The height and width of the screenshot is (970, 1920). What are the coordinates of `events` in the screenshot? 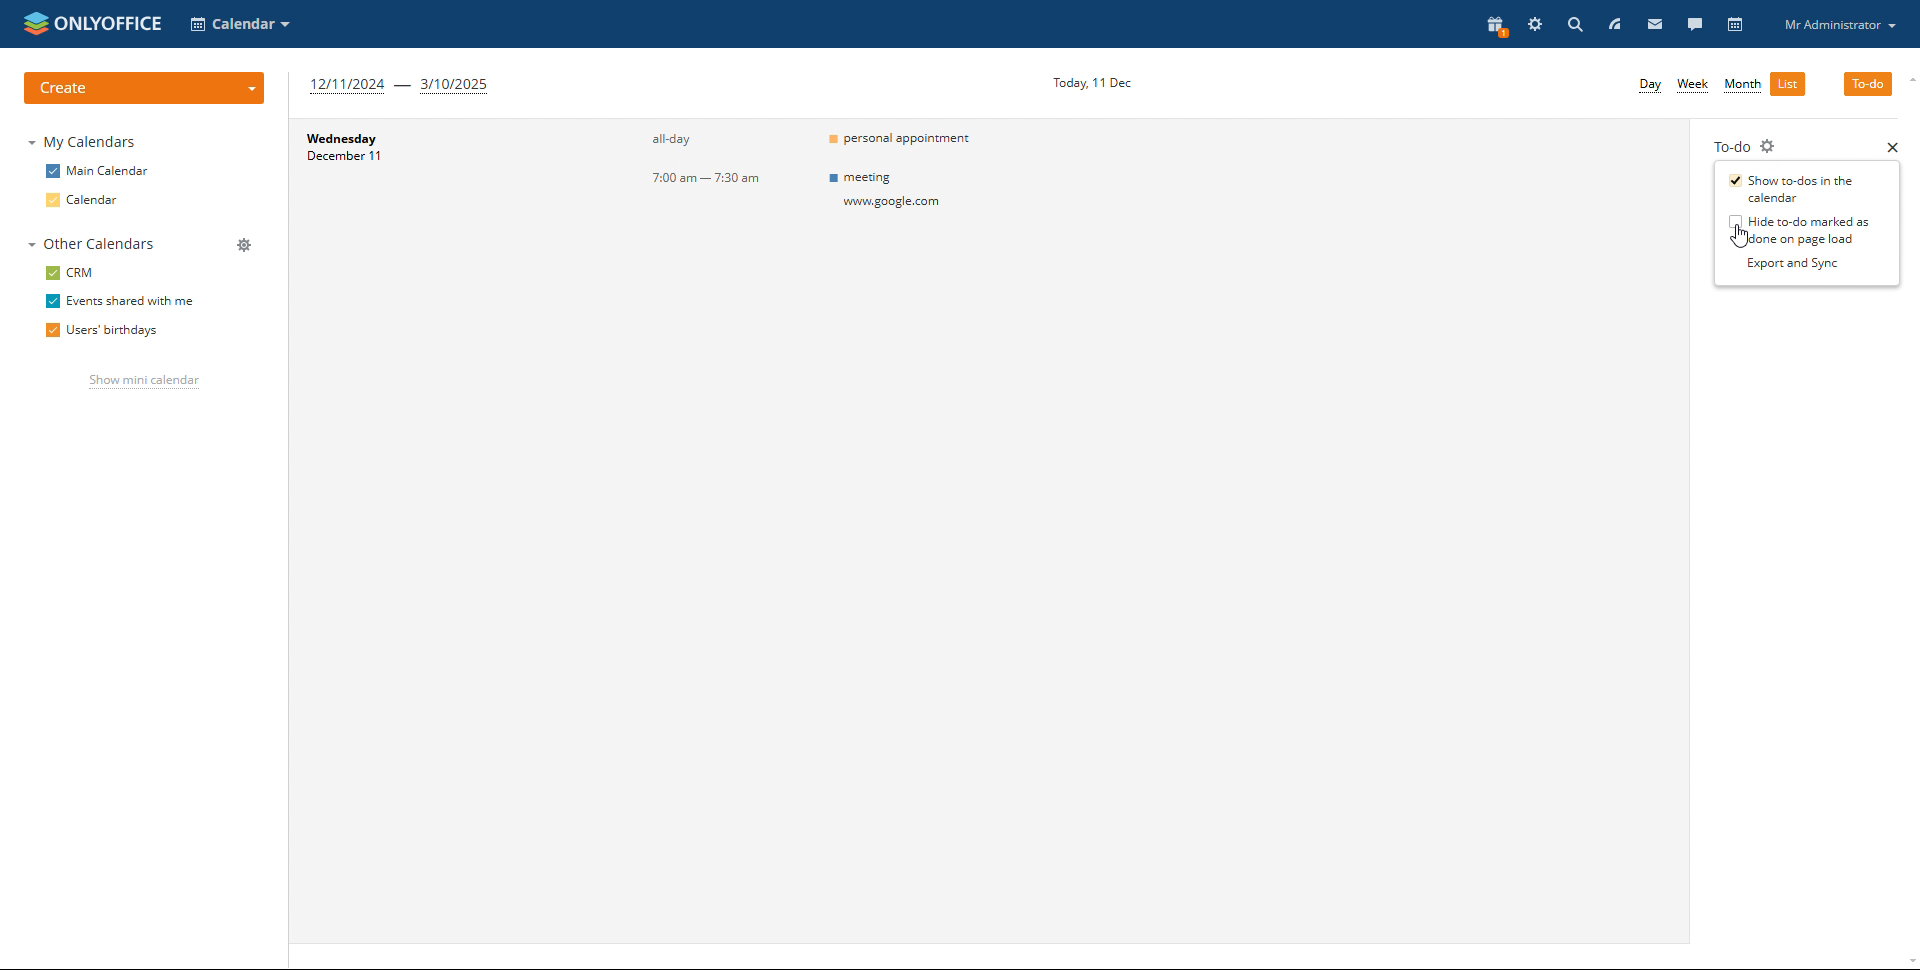 It's located at (916, 141).